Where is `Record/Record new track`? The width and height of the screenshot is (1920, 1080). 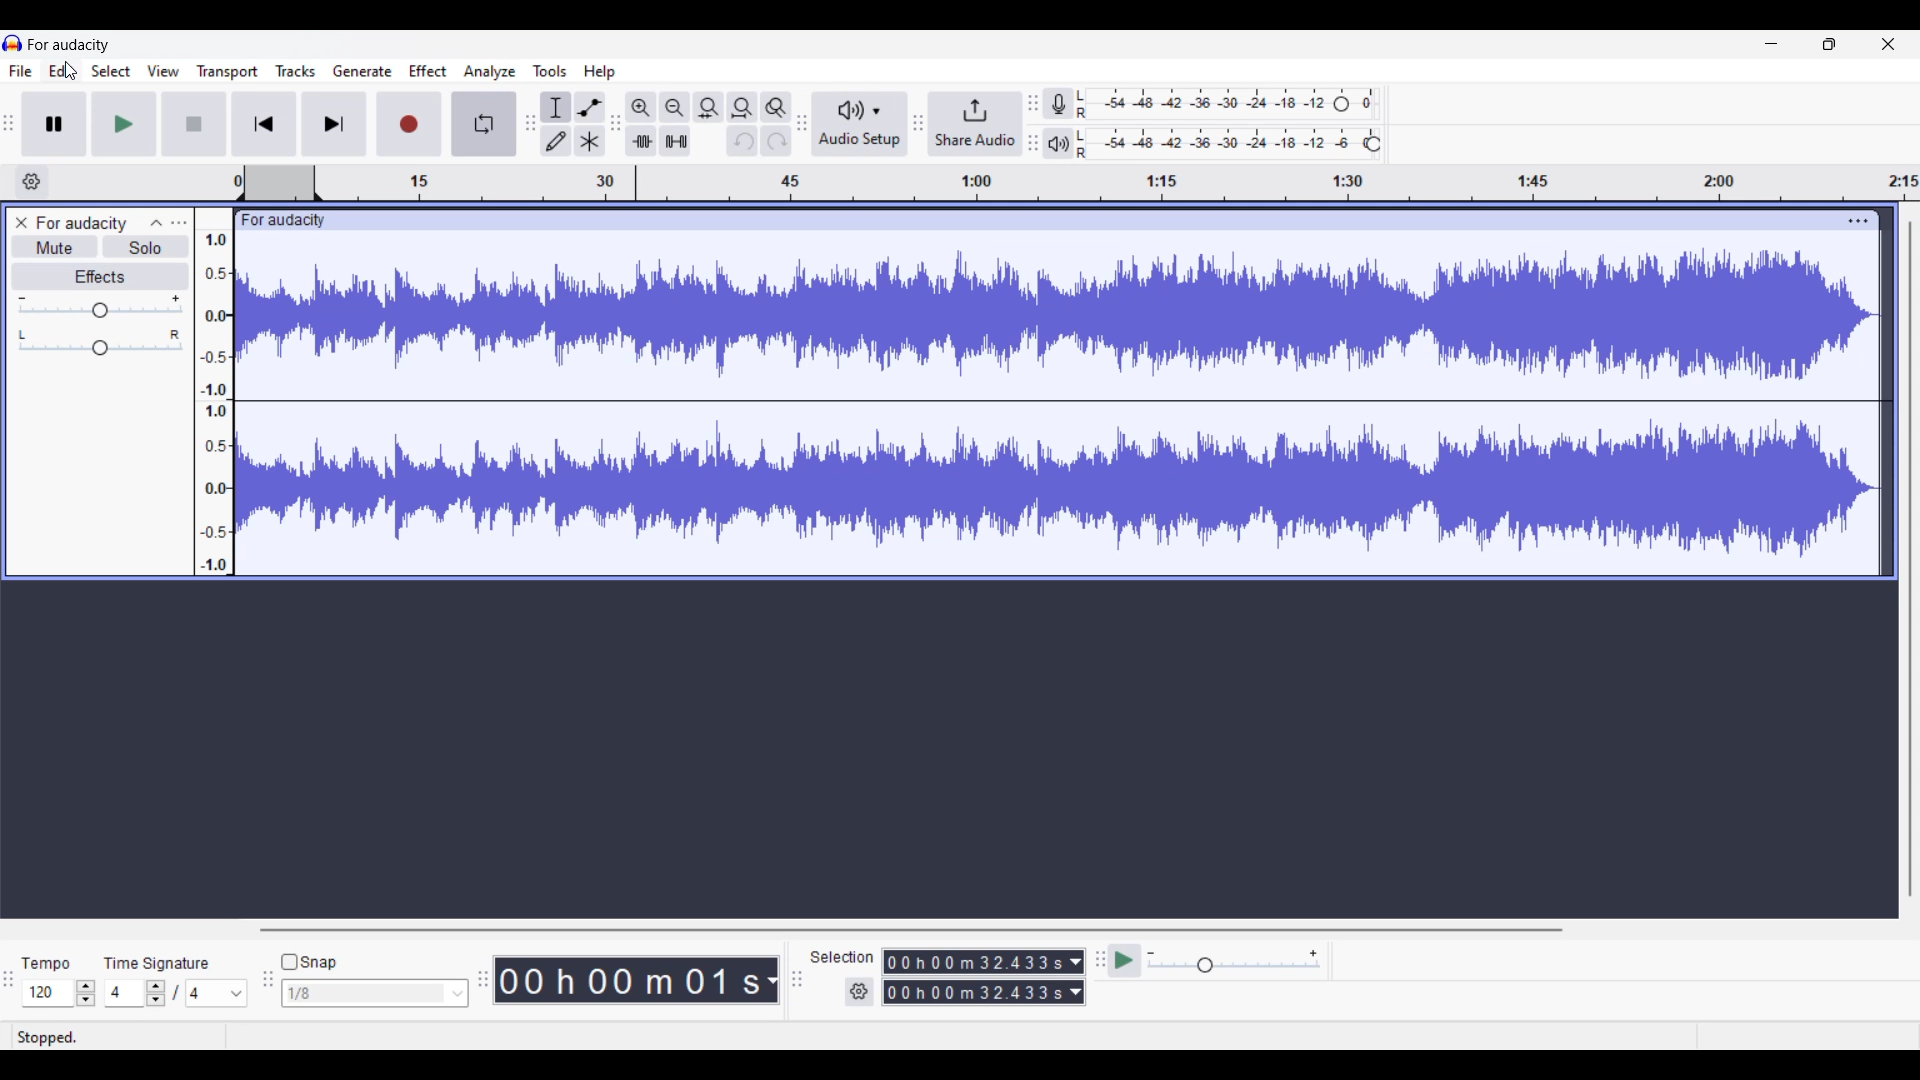
Record/Record new track is located at coordinates (409, 124).